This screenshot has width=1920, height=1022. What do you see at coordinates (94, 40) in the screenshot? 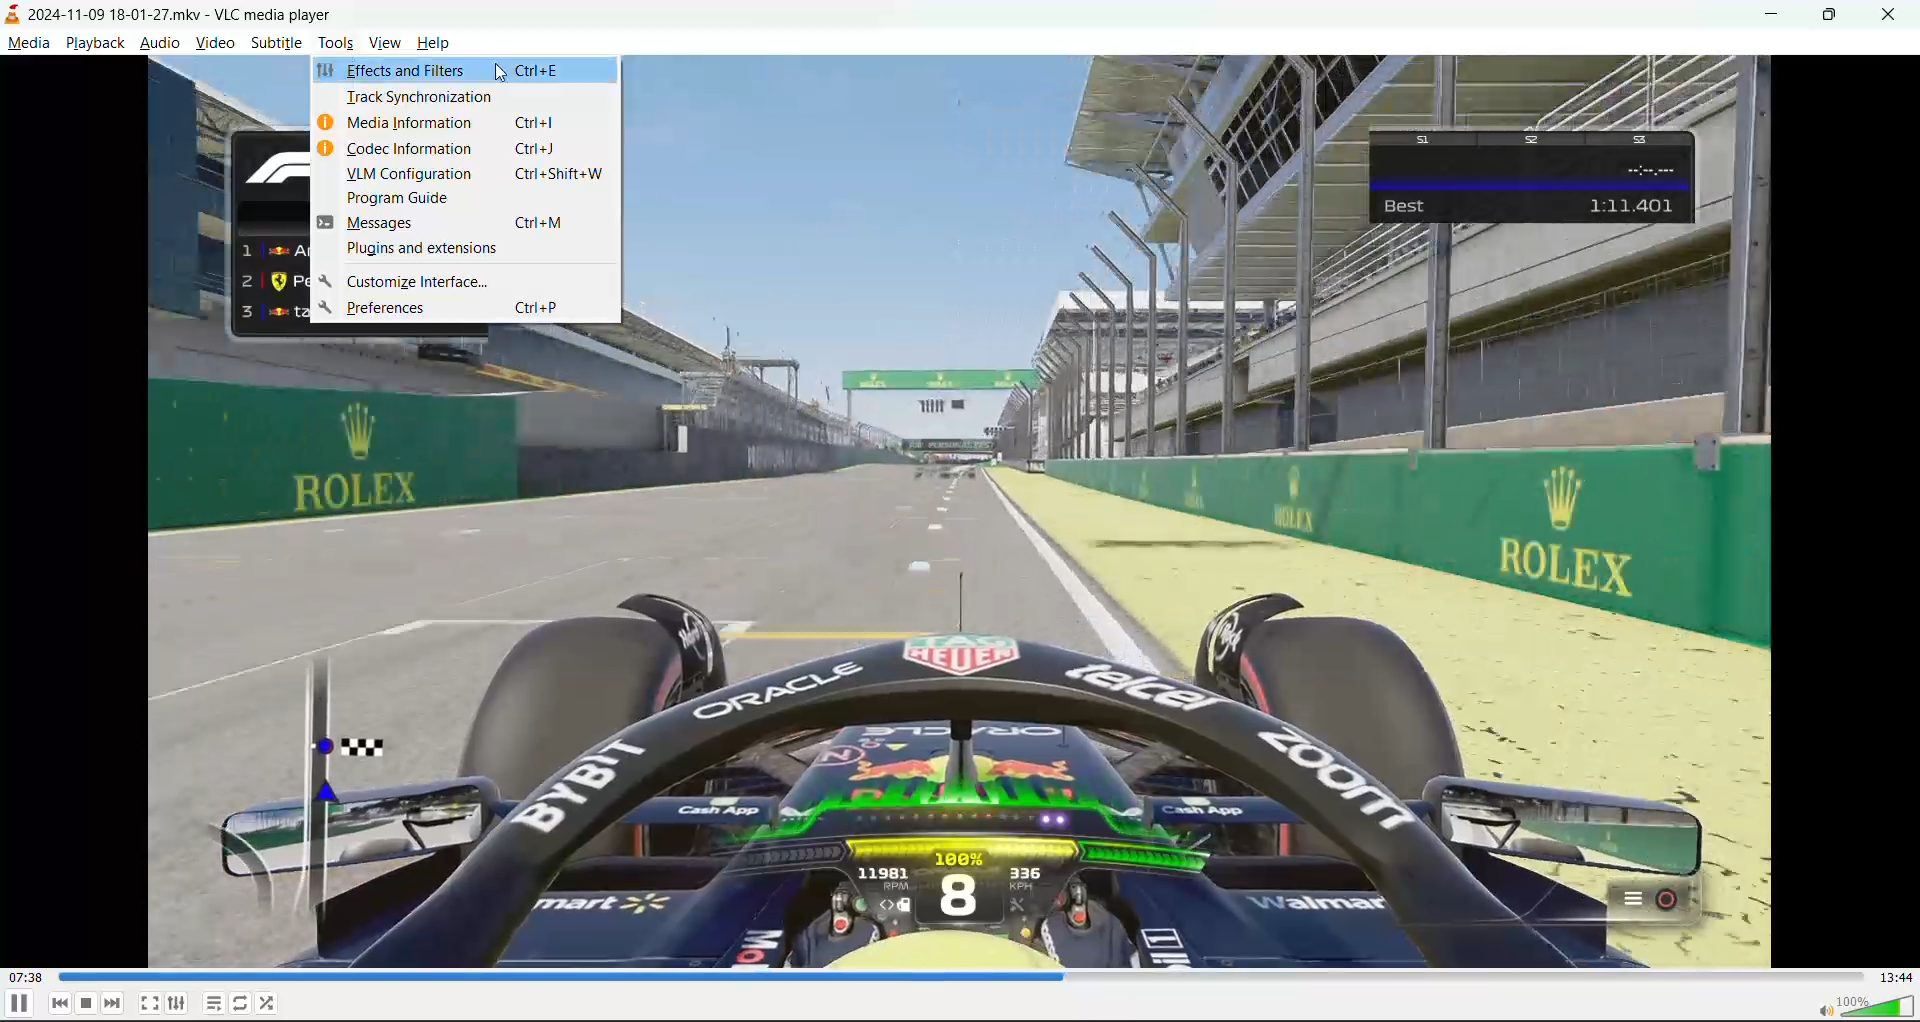
I see `playback` at bounding box center [94, 40].